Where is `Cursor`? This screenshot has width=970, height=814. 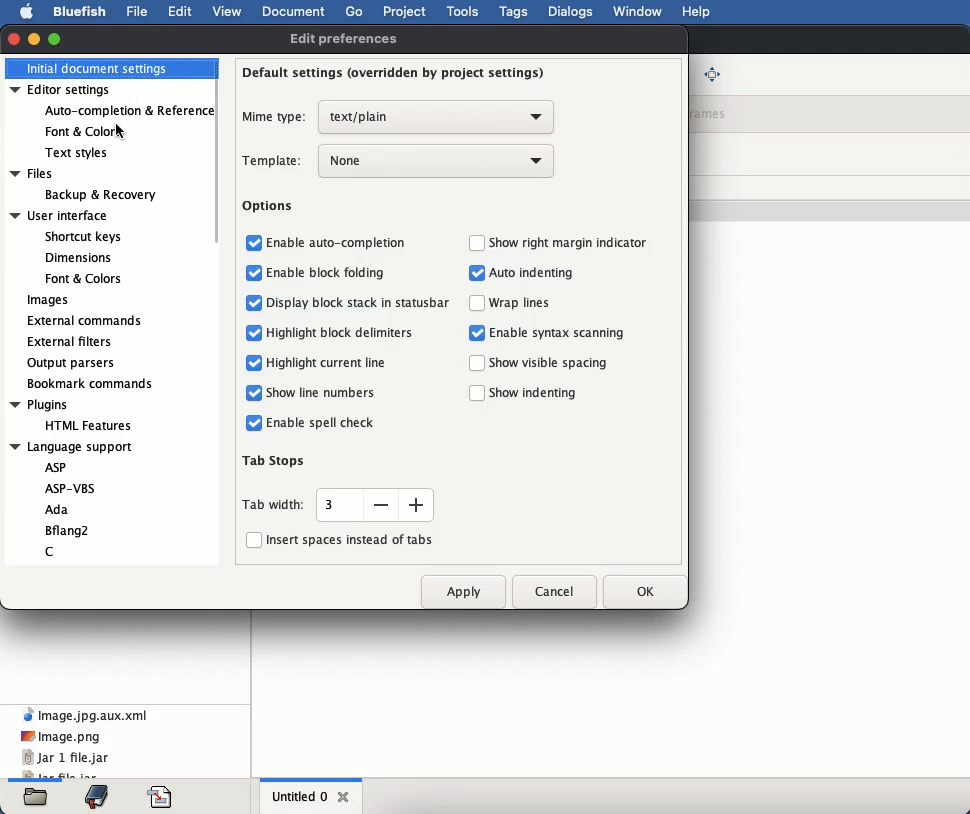 Cursor is located at coordinates (119, 127).